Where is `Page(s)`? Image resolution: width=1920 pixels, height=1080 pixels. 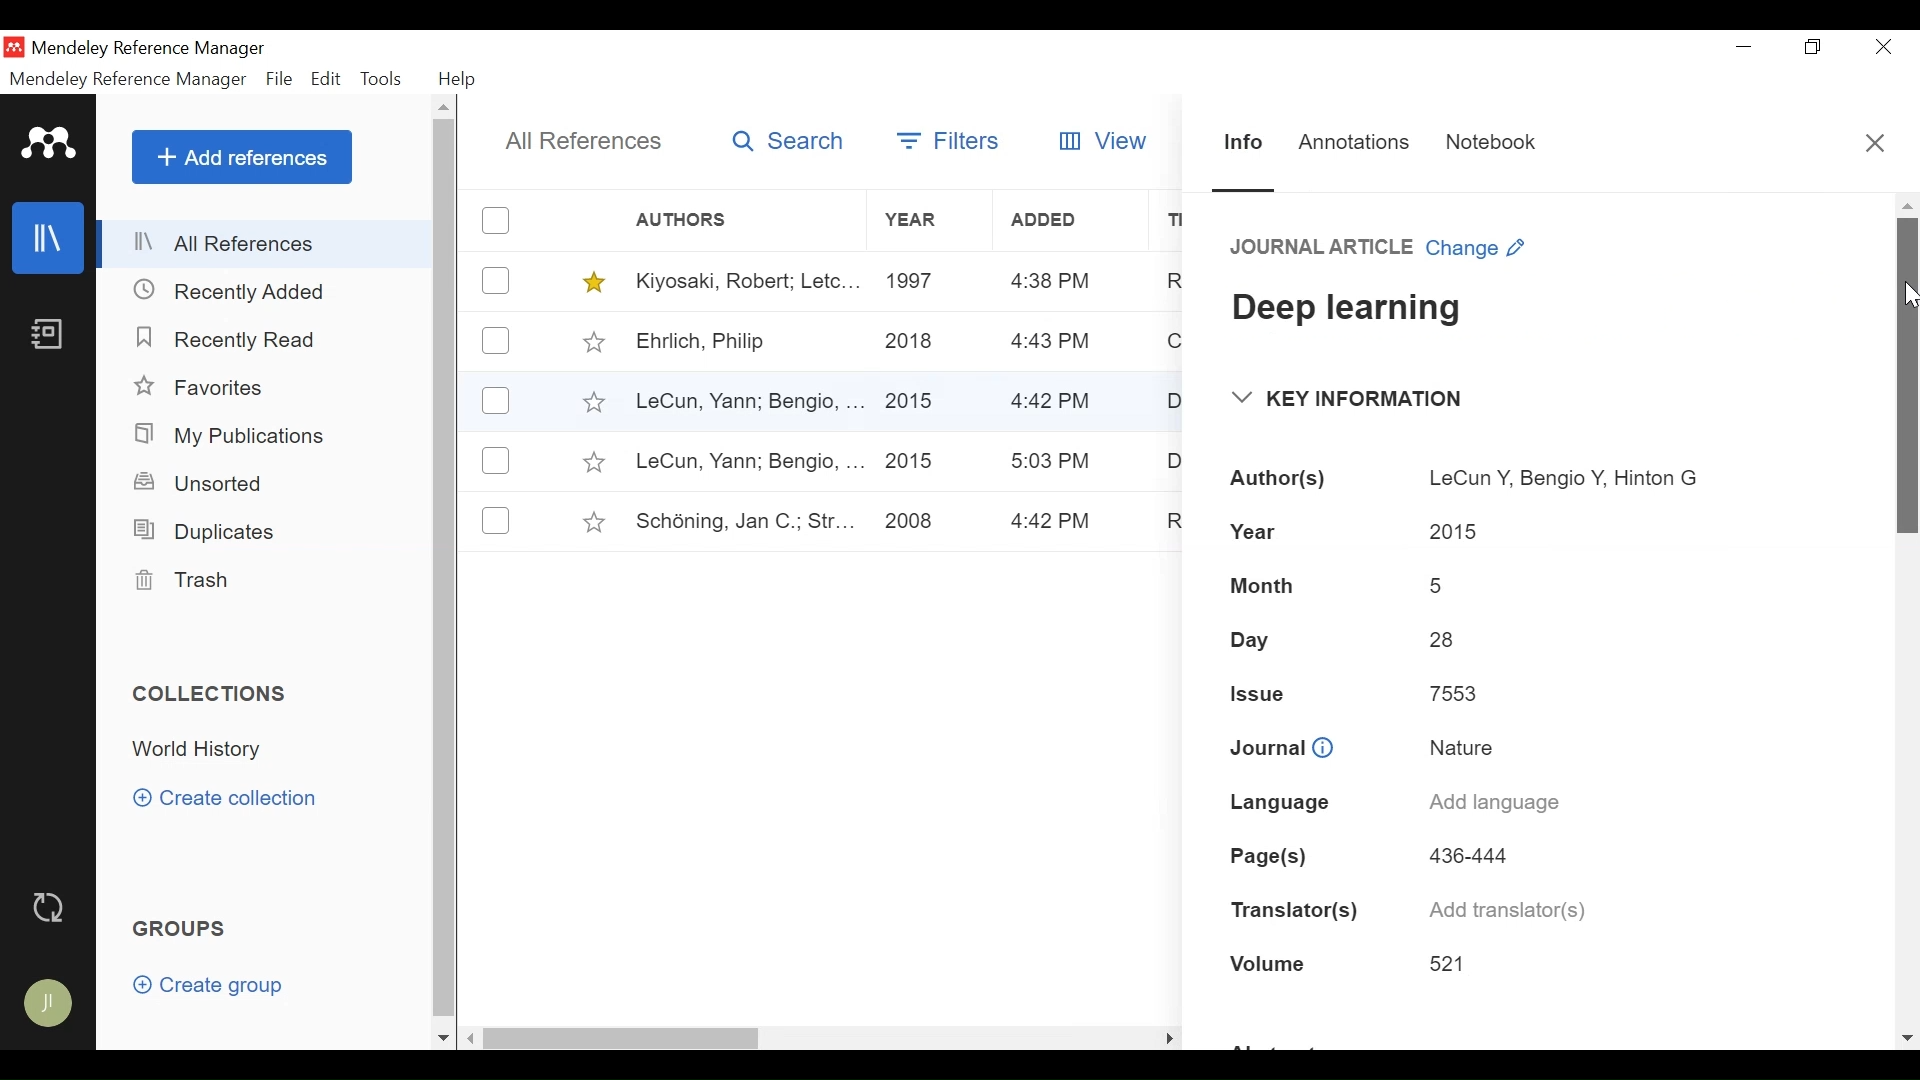
Page(s) is located at coordinates (1276, 852).